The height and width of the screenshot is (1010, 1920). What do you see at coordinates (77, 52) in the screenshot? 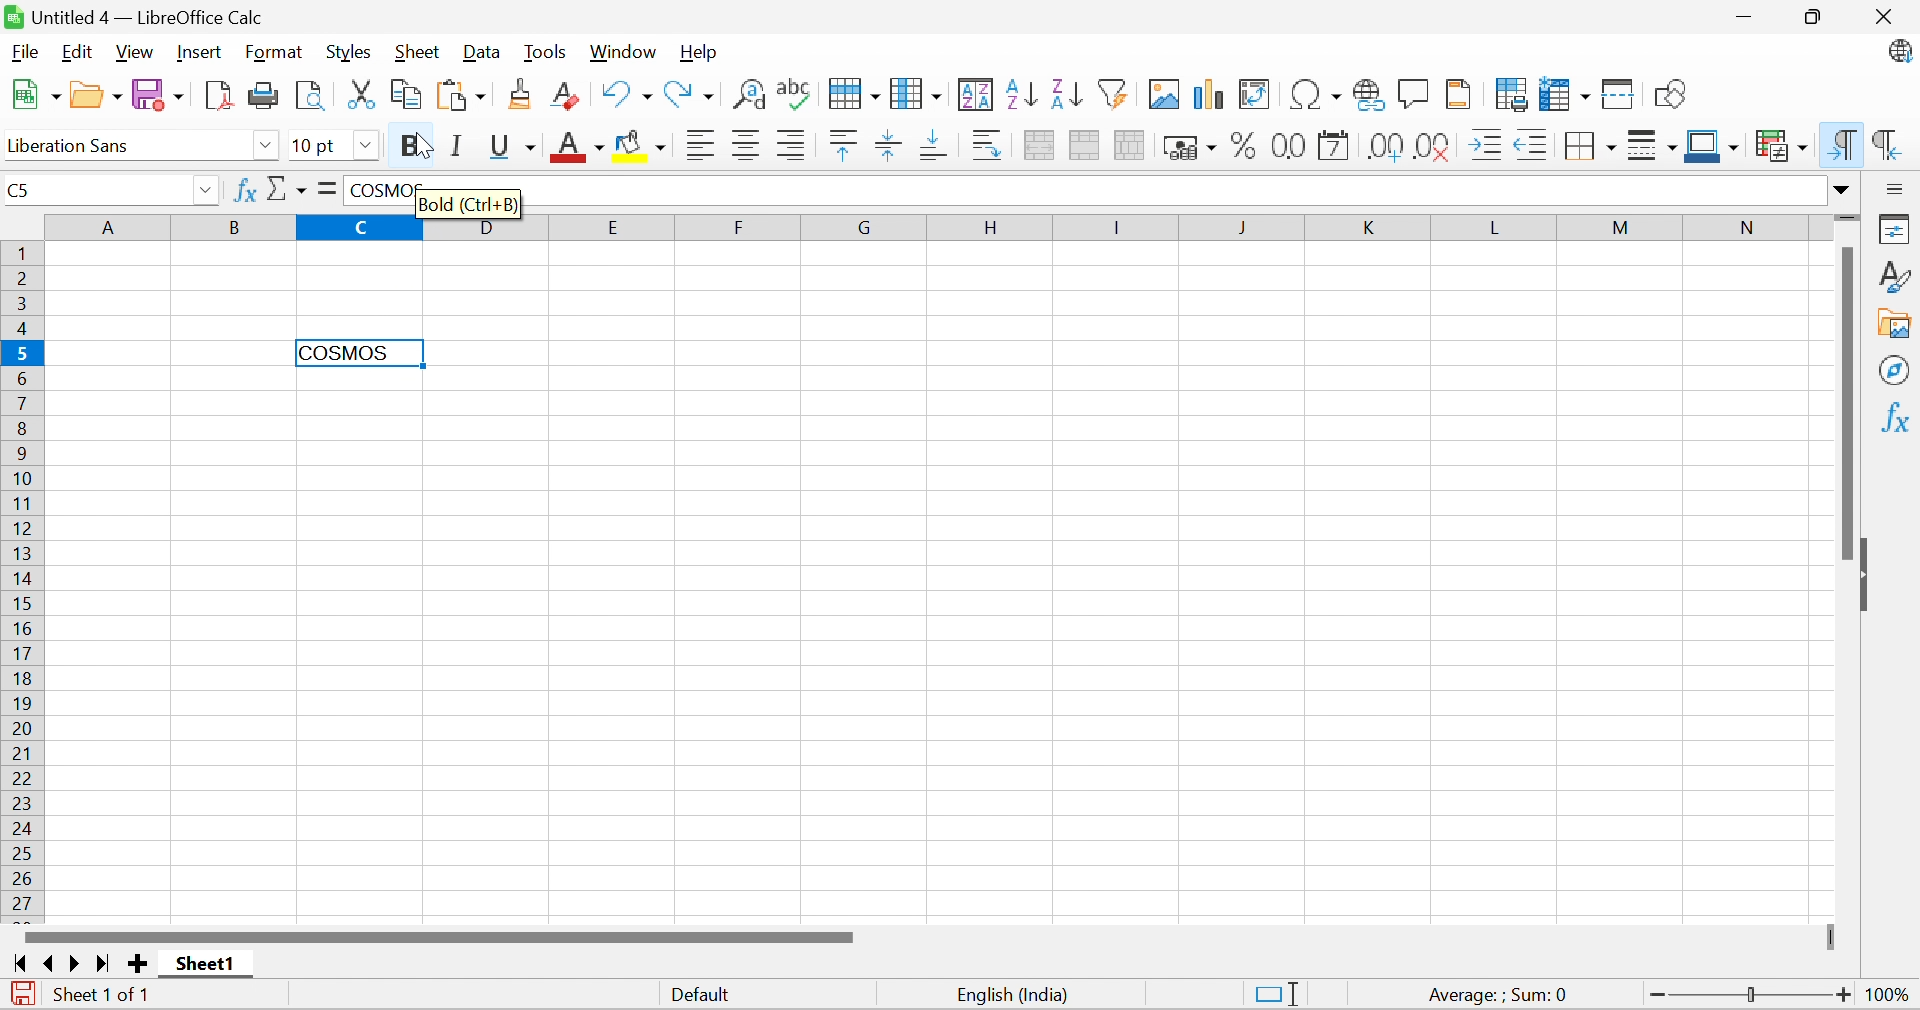
I see `Edit` at bounding box center [77, 52].